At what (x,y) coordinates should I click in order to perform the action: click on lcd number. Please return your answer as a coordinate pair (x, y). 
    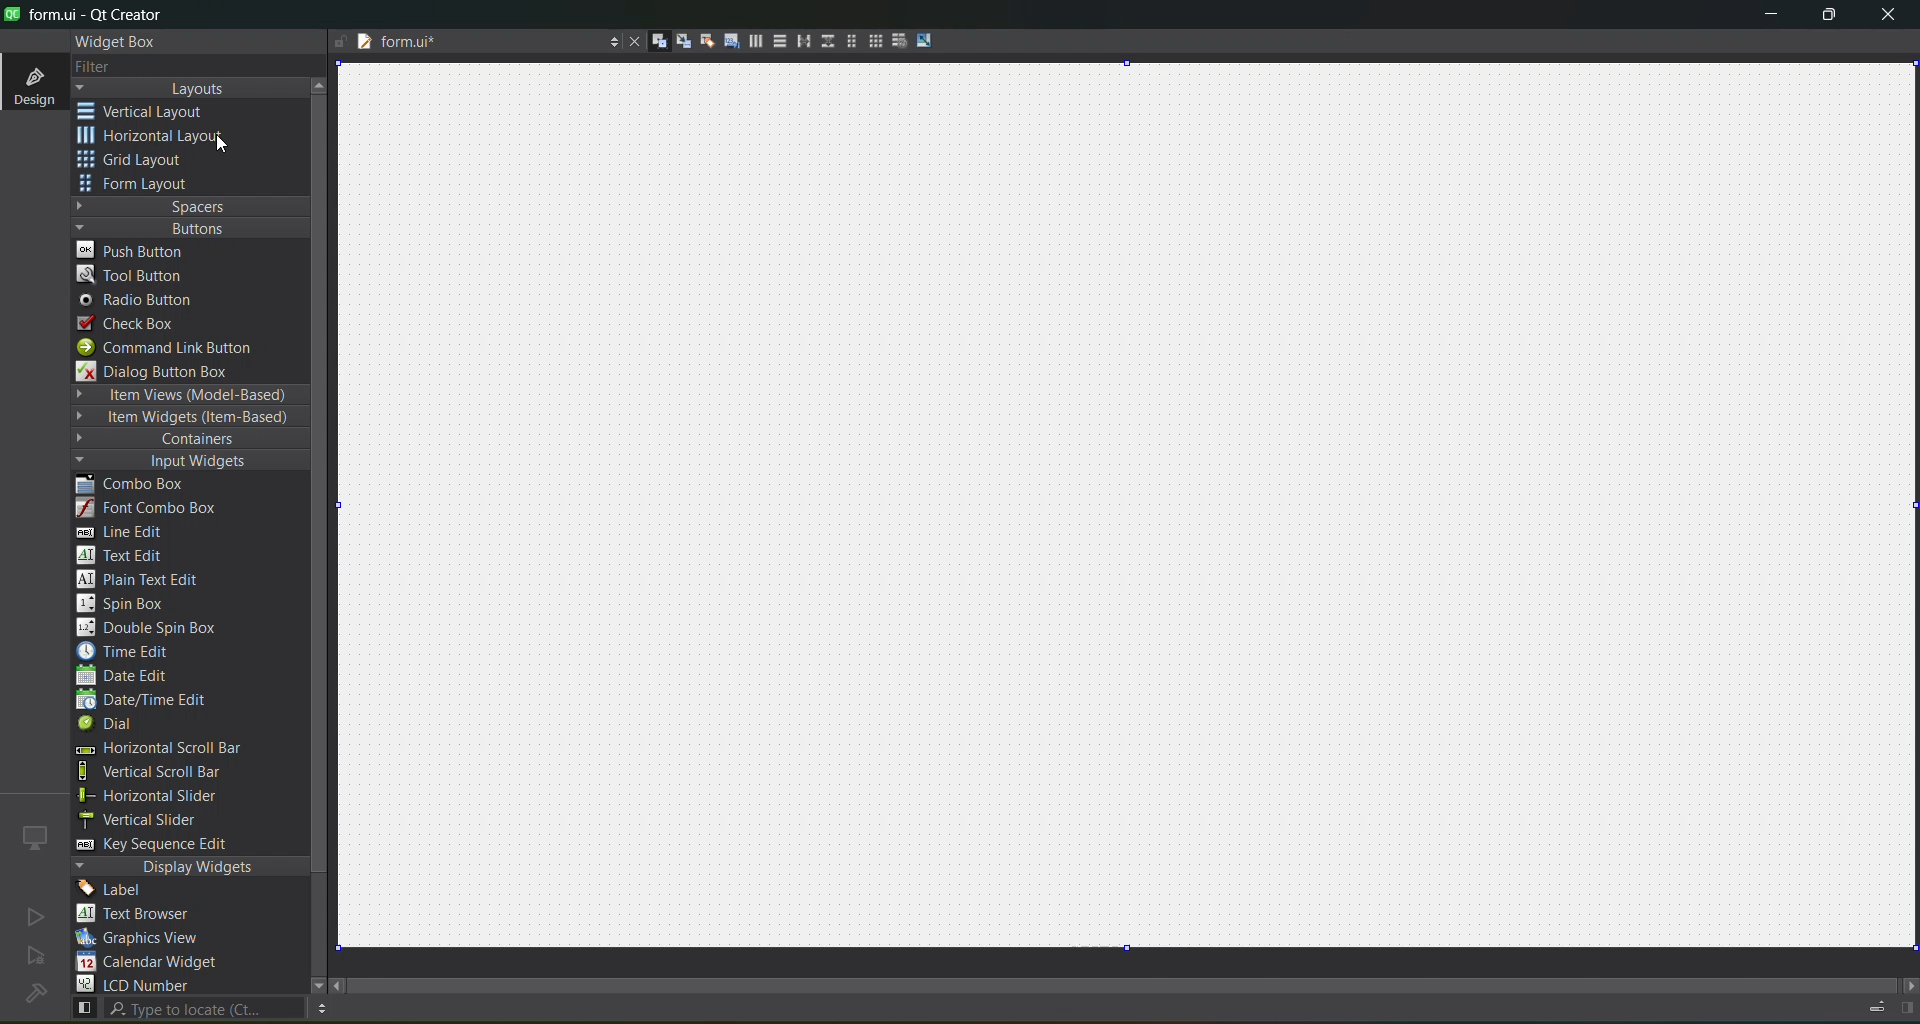
    Looking at the image, I should click on (138, 984).